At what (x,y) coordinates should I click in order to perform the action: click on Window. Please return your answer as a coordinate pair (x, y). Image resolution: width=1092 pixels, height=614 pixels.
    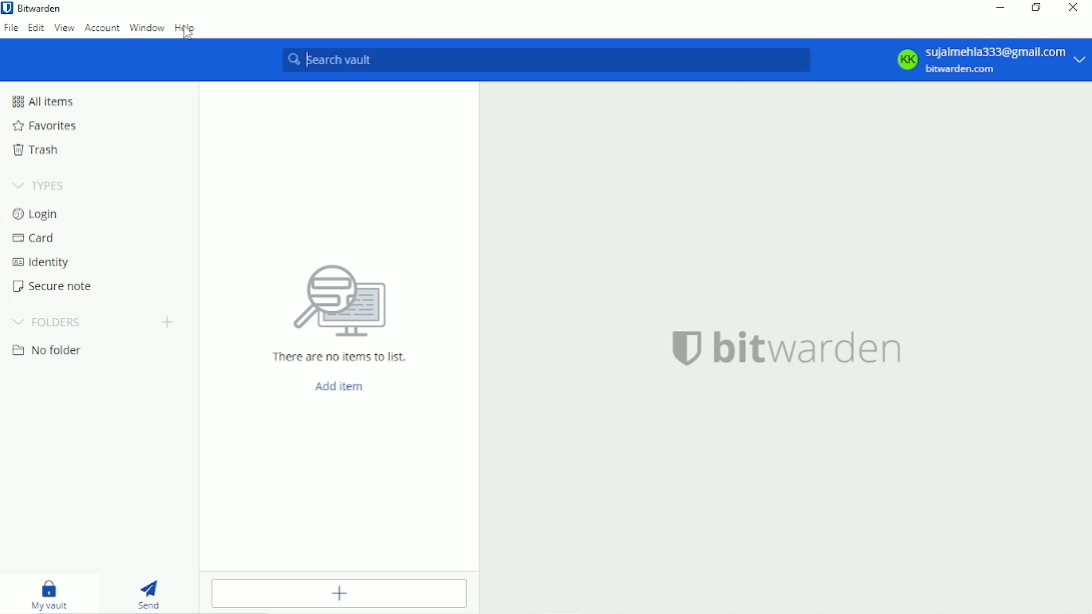
    Looking at the image, I should click on (148, 29).